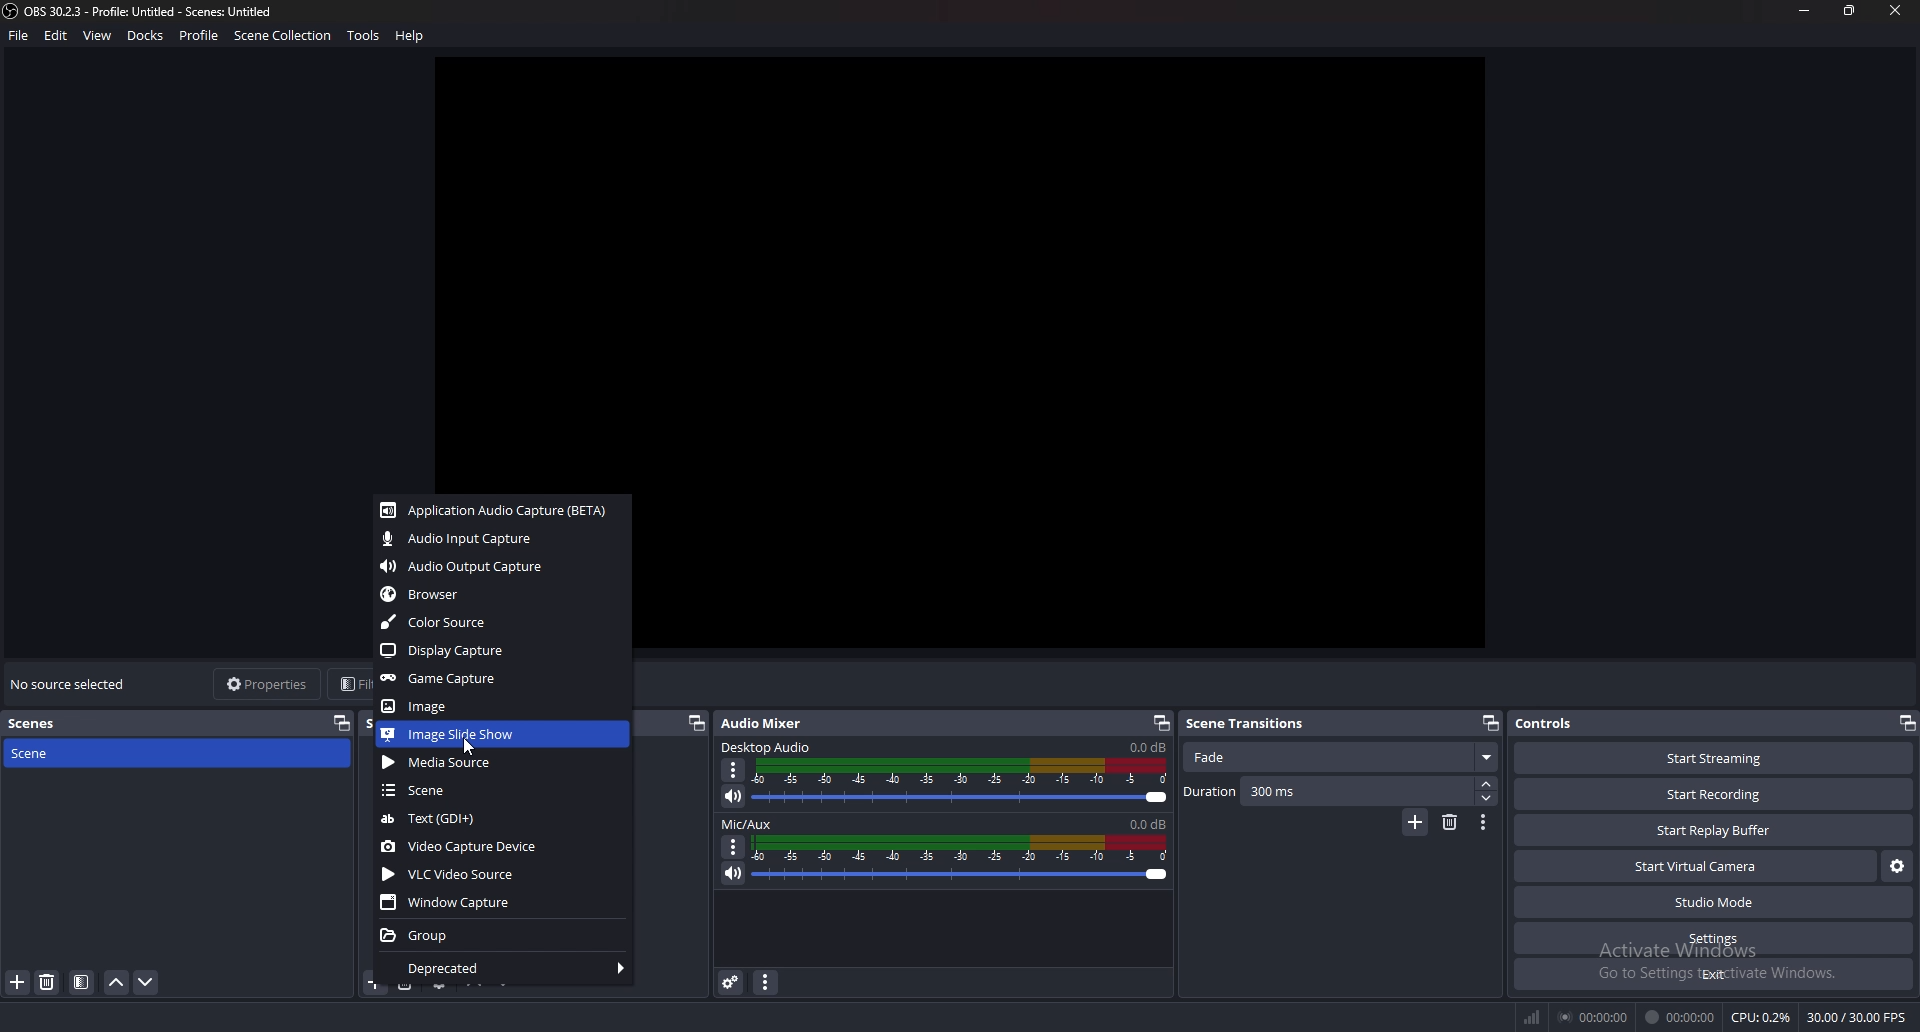 The height and width of the screenshot is (1032, 1920). What do you see at coordinates (82, 982) in the screenshot?
I see `filter` at bounding box center [82, 982].